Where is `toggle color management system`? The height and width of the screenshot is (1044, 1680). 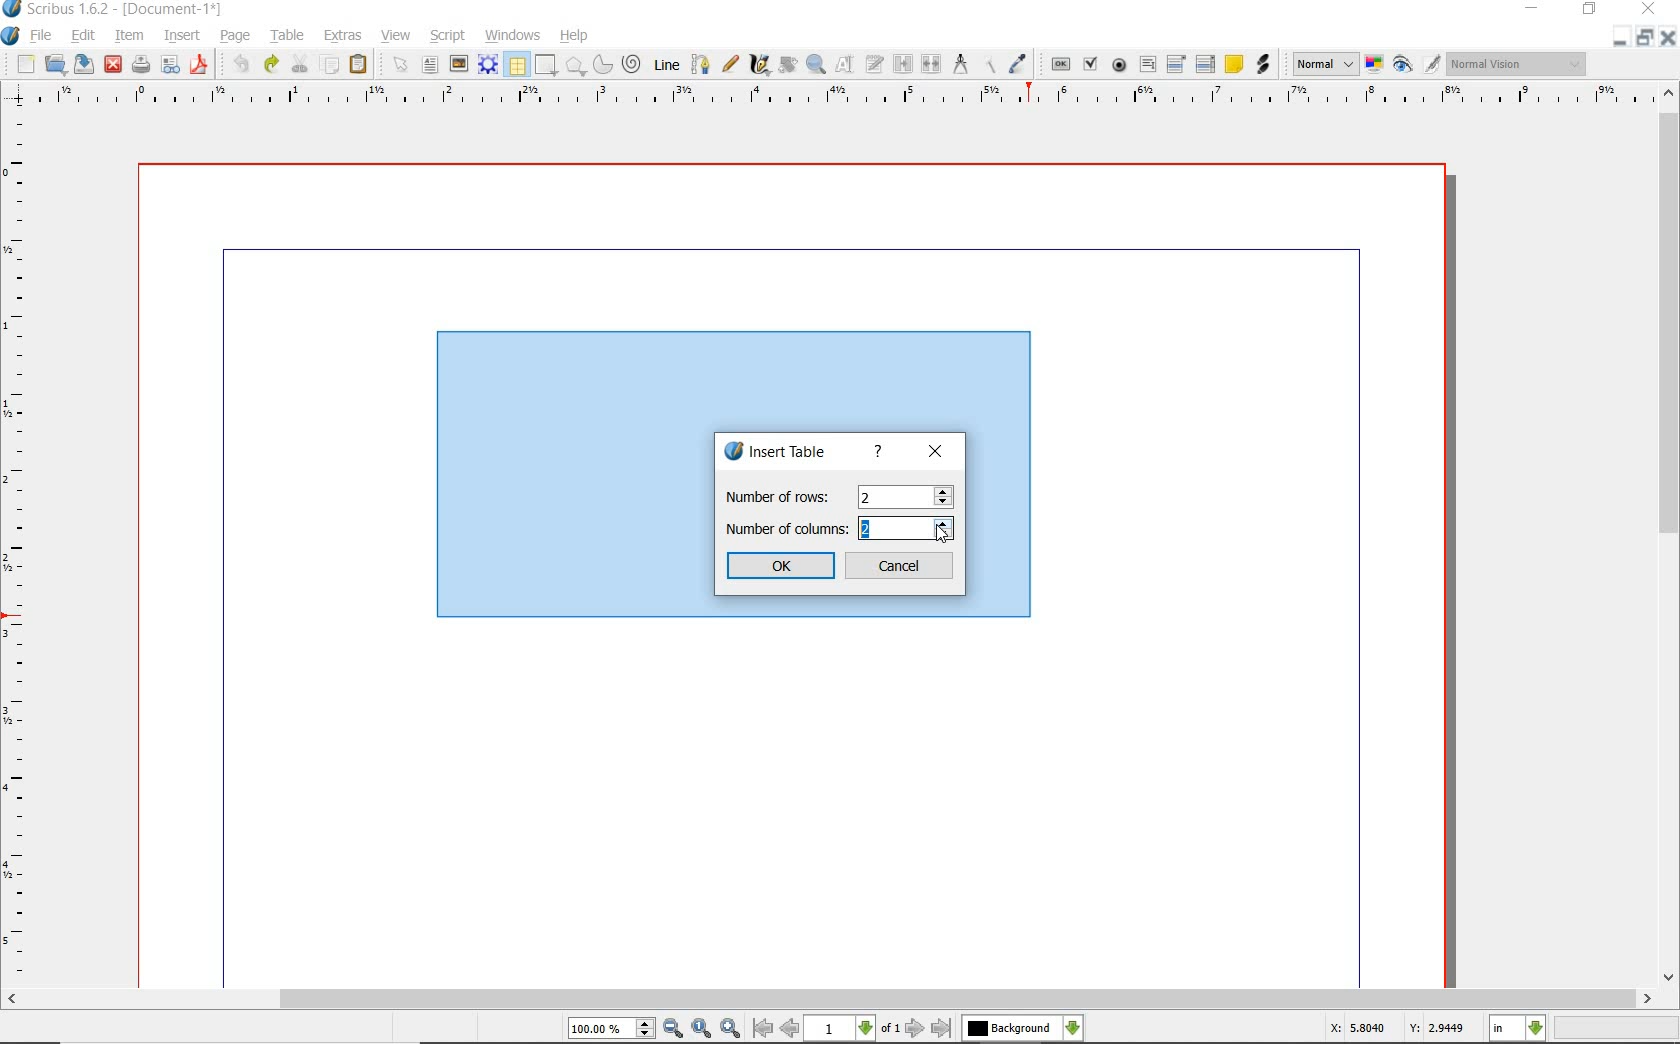 toggle color management system is located at coordinates (1376, 66).